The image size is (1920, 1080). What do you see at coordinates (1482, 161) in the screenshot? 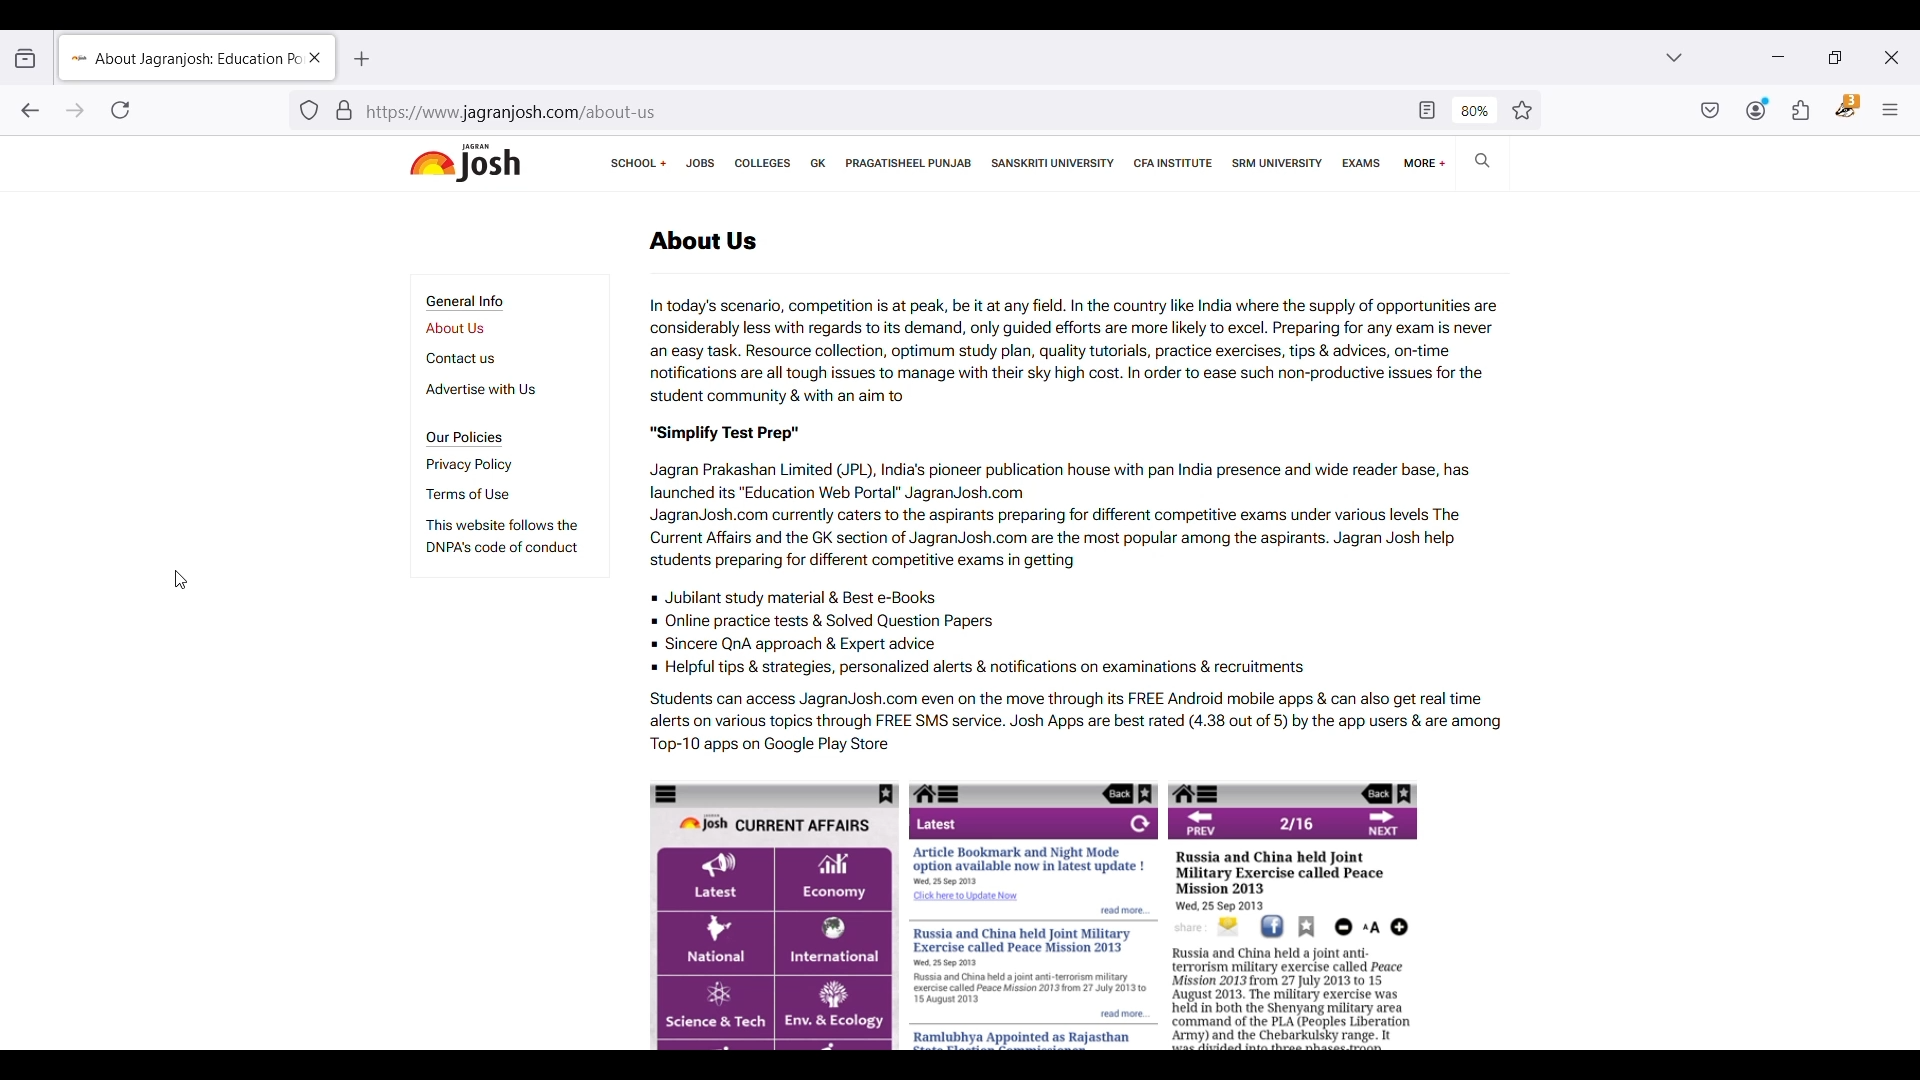
I see `Search on Jagran Josh` at bounding box center [1482, 161].